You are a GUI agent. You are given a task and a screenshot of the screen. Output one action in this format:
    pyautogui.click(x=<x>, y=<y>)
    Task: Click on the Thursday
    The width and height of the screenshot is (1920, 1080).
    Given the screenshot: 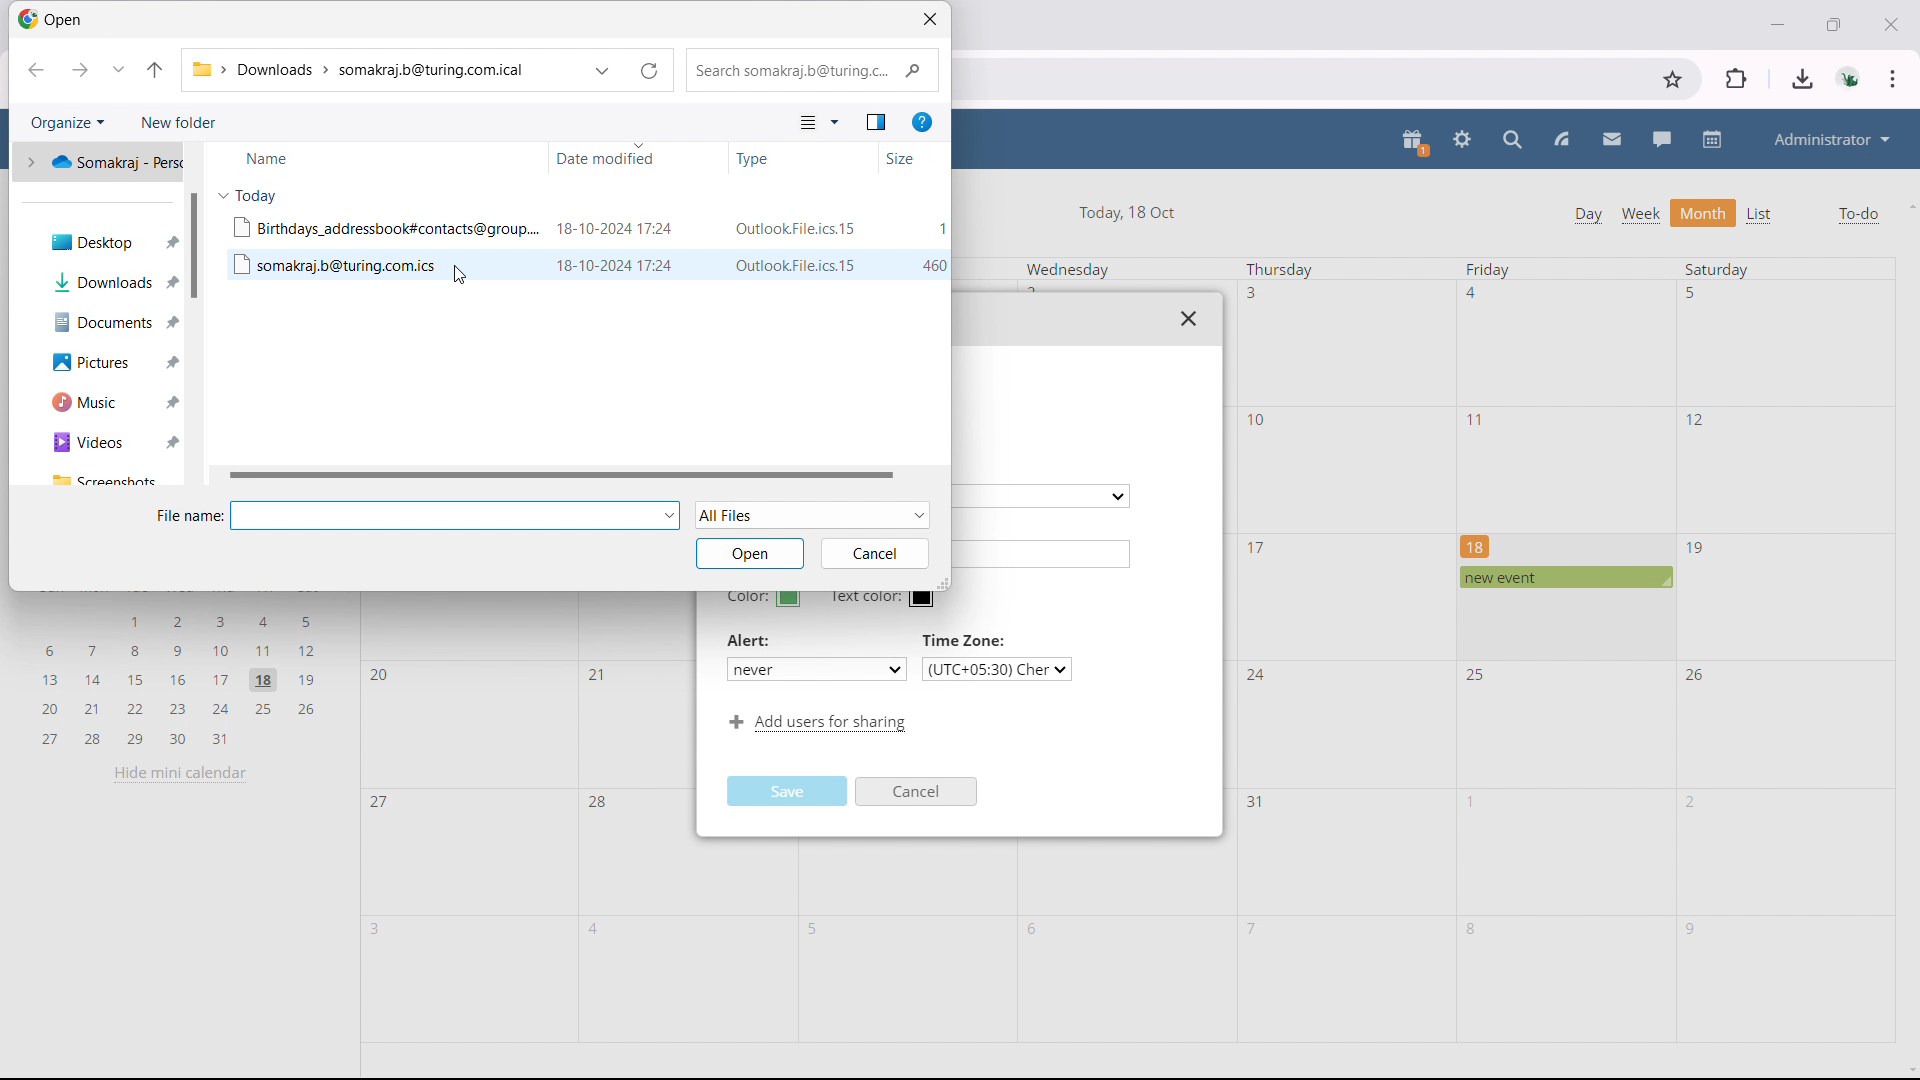 What is the action you would take?
    pyautogui.click(x=1280, y=270)
    